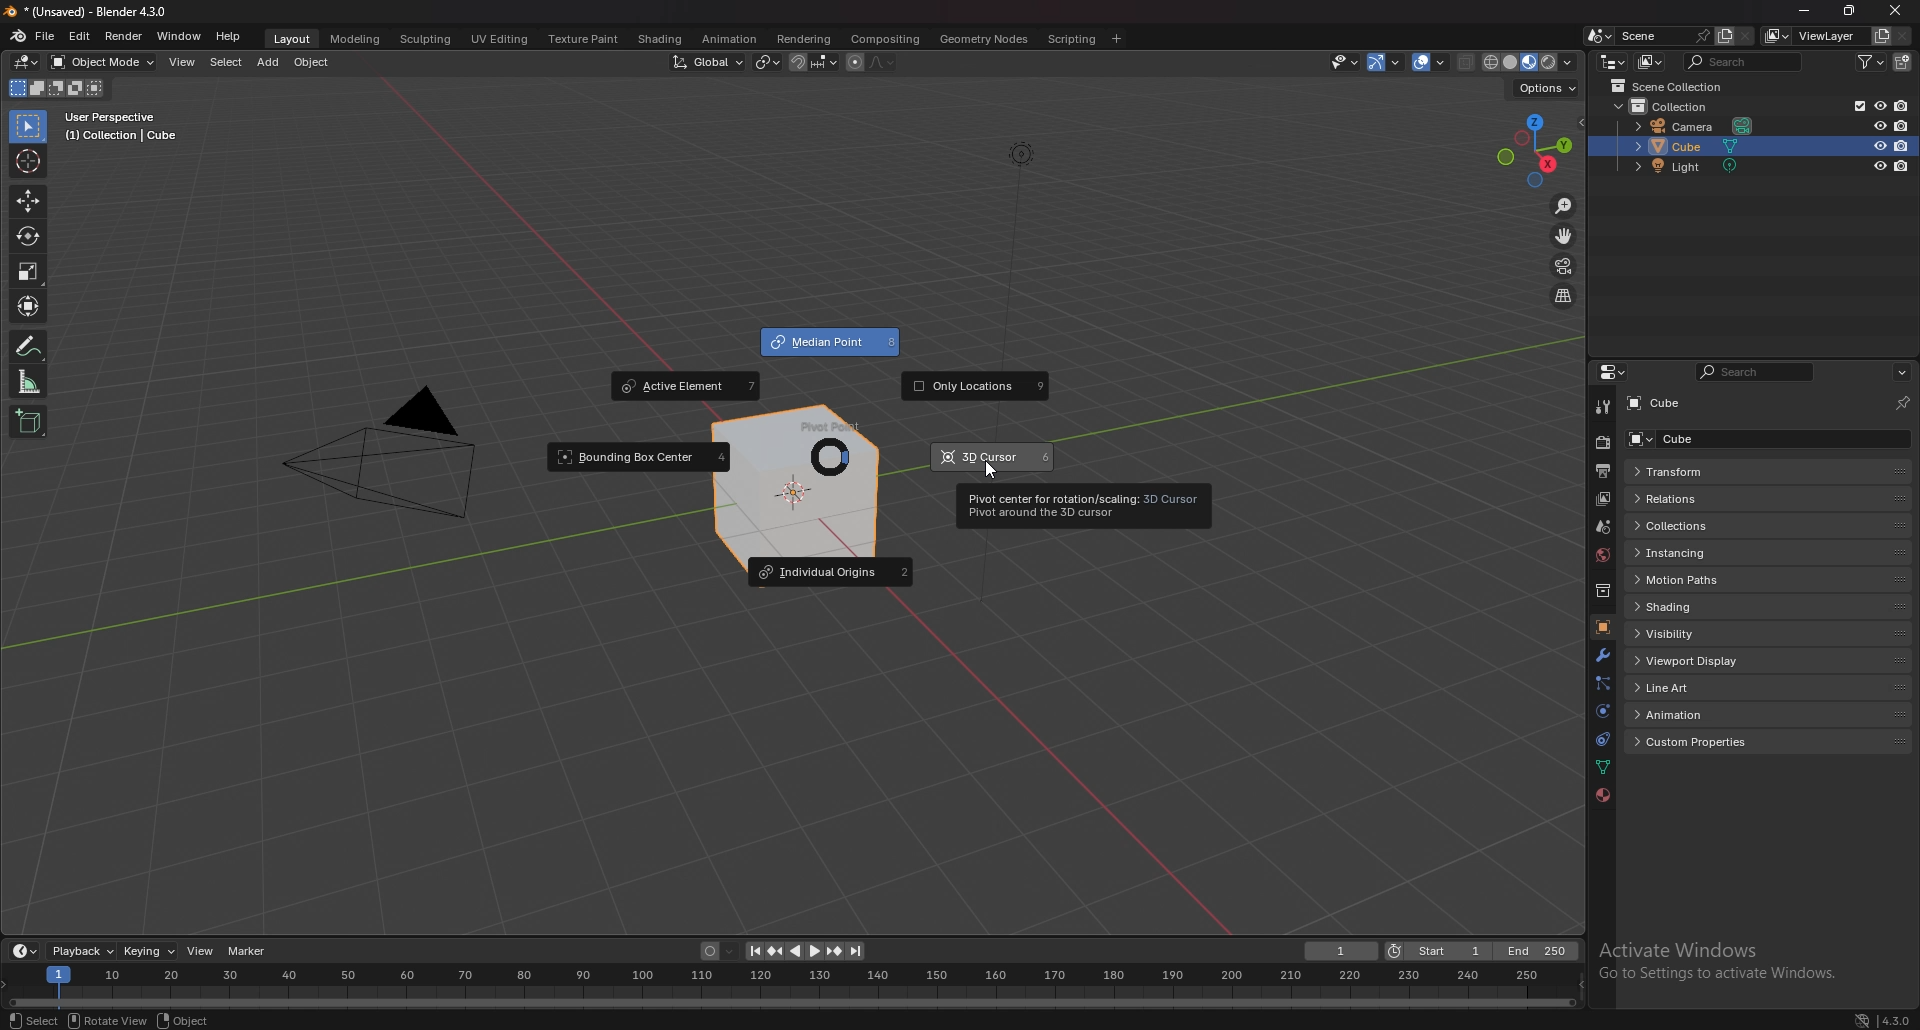 The image size is (1920, 1030). What do you see at coordinates (995, 455) in the screenshot?
I see `3d cursor` at bounding box center [995, 455].